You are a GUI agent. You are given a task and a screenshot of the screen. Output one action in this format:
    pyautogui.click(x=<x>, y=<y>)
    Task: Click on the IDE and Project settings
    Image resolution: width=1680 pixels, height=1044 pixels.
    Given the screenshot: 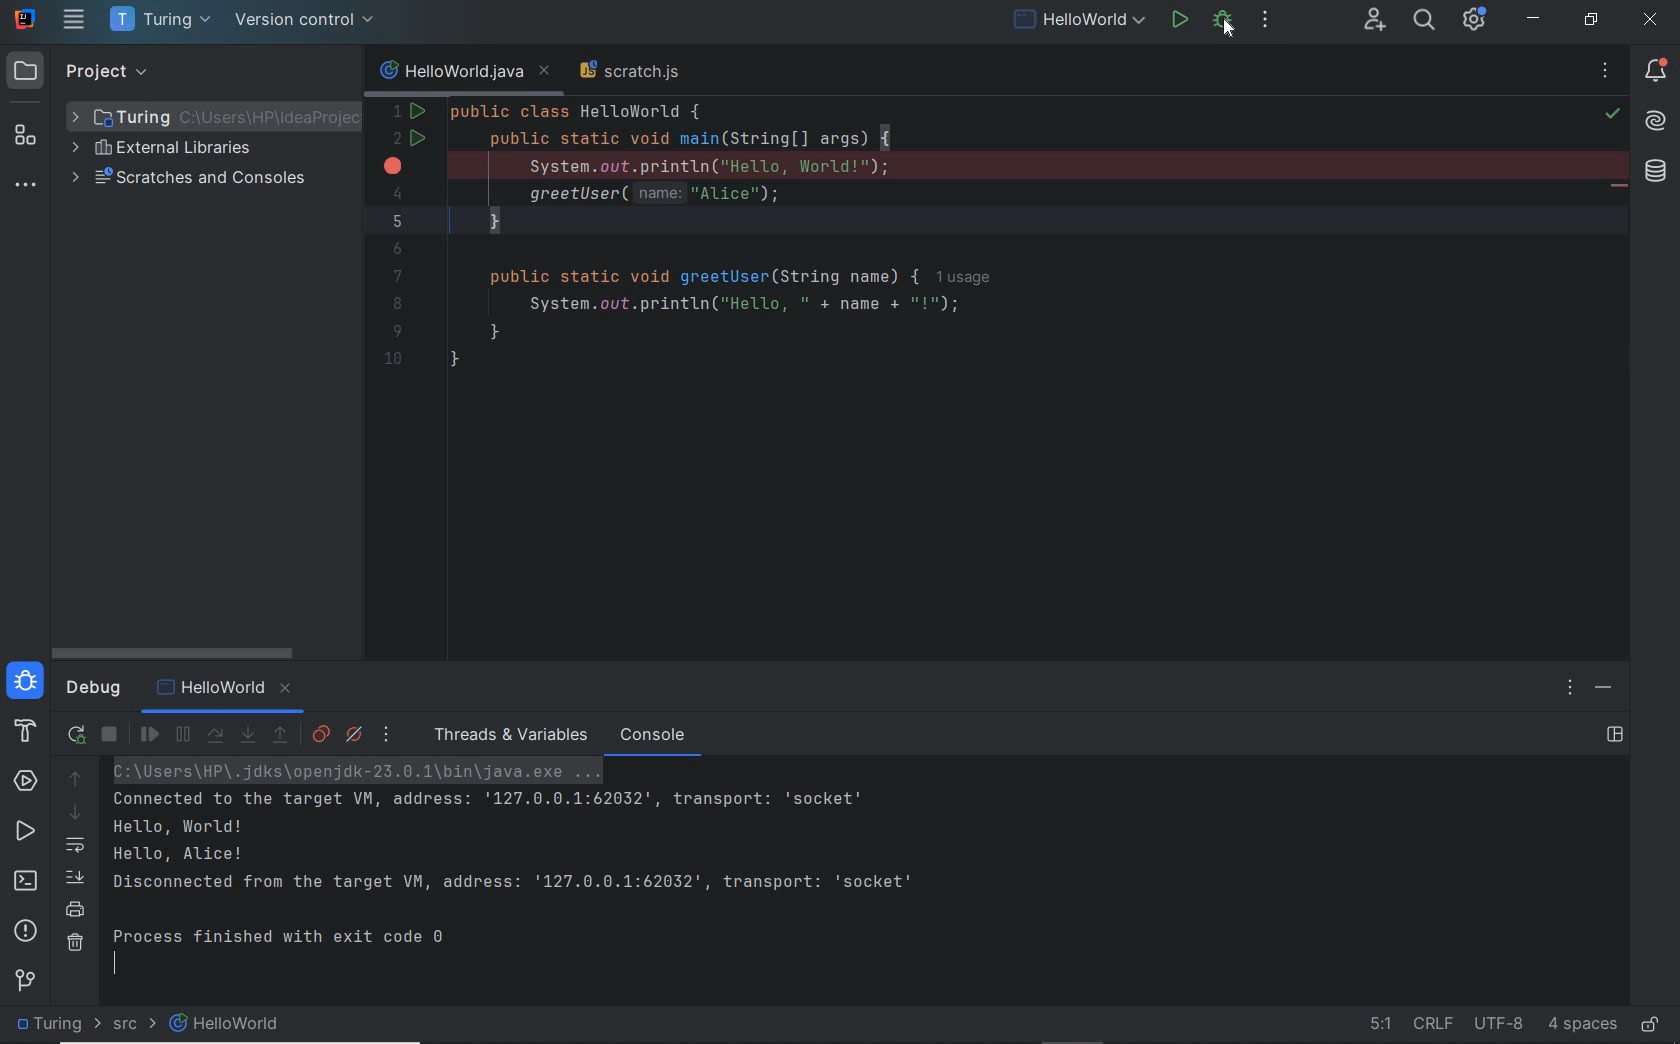 What is the action you would take?
    pyautogui.click(x=1474, y=20)
    